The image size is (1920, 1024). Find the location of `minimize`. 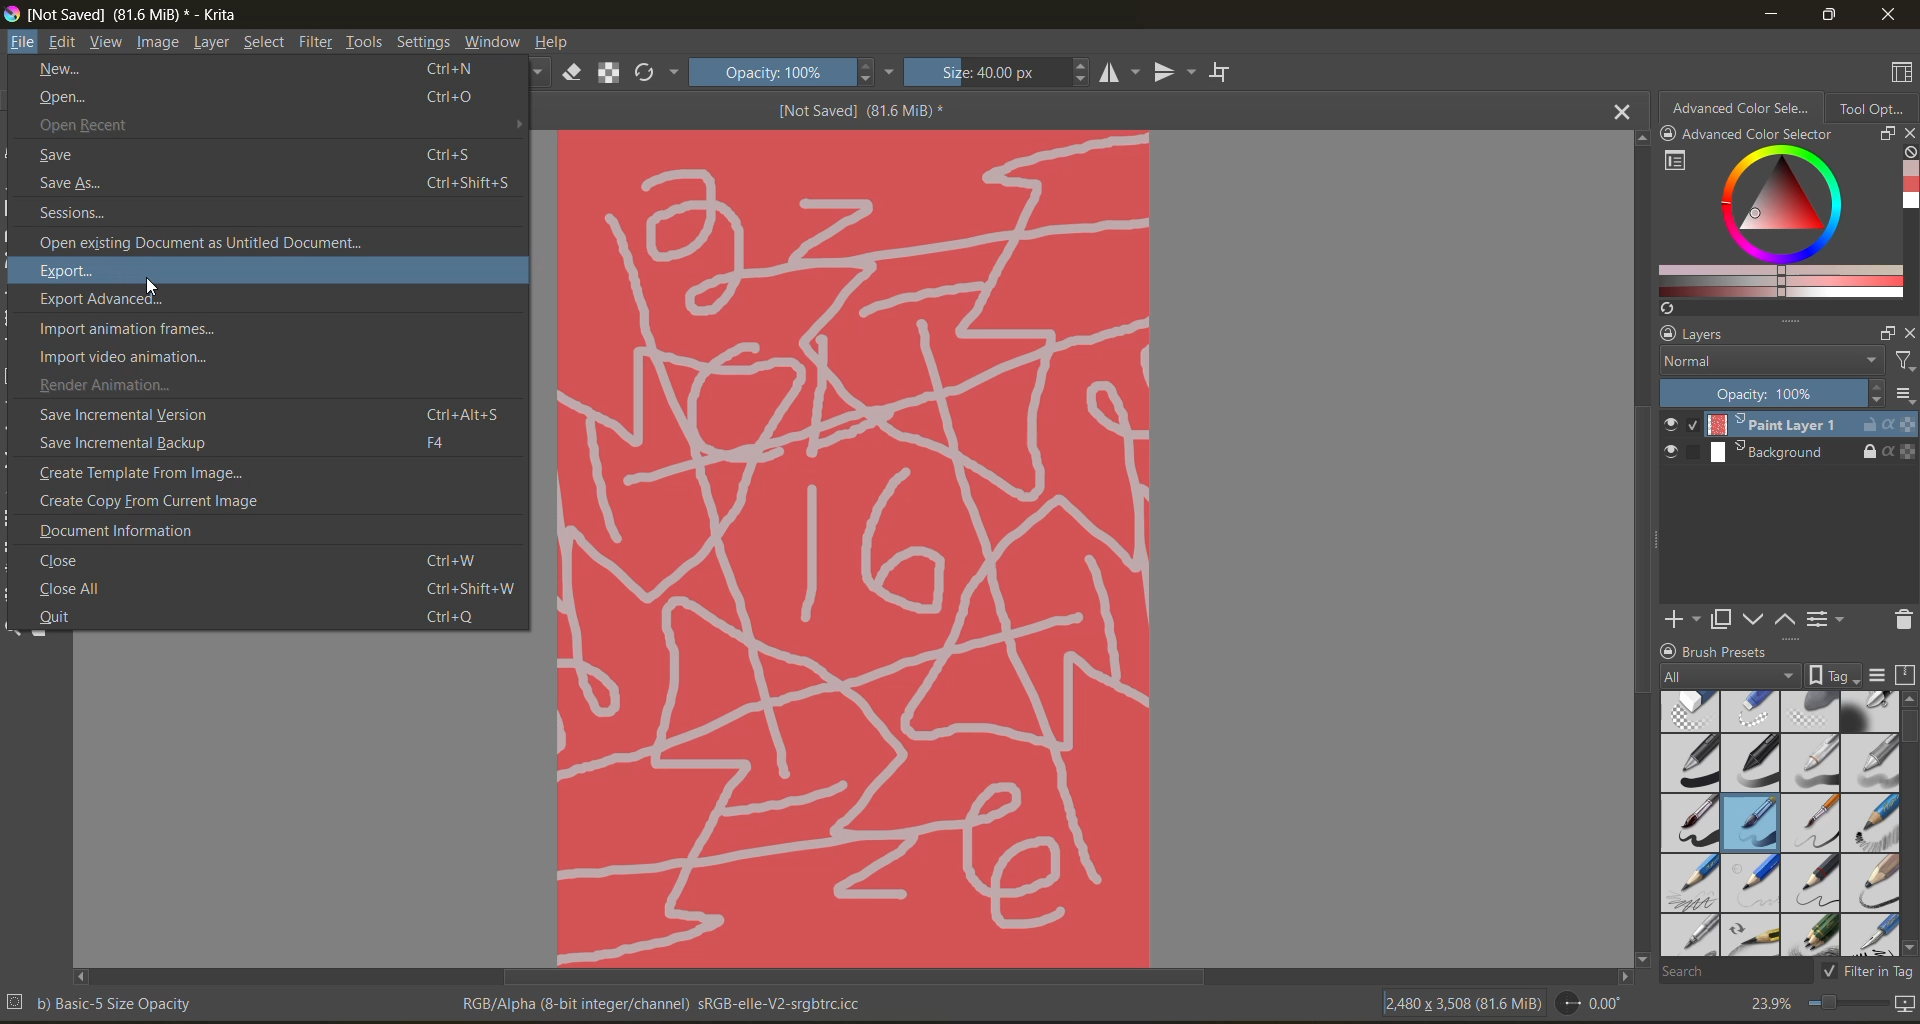

minimize is located at coordinates (1767, 13).